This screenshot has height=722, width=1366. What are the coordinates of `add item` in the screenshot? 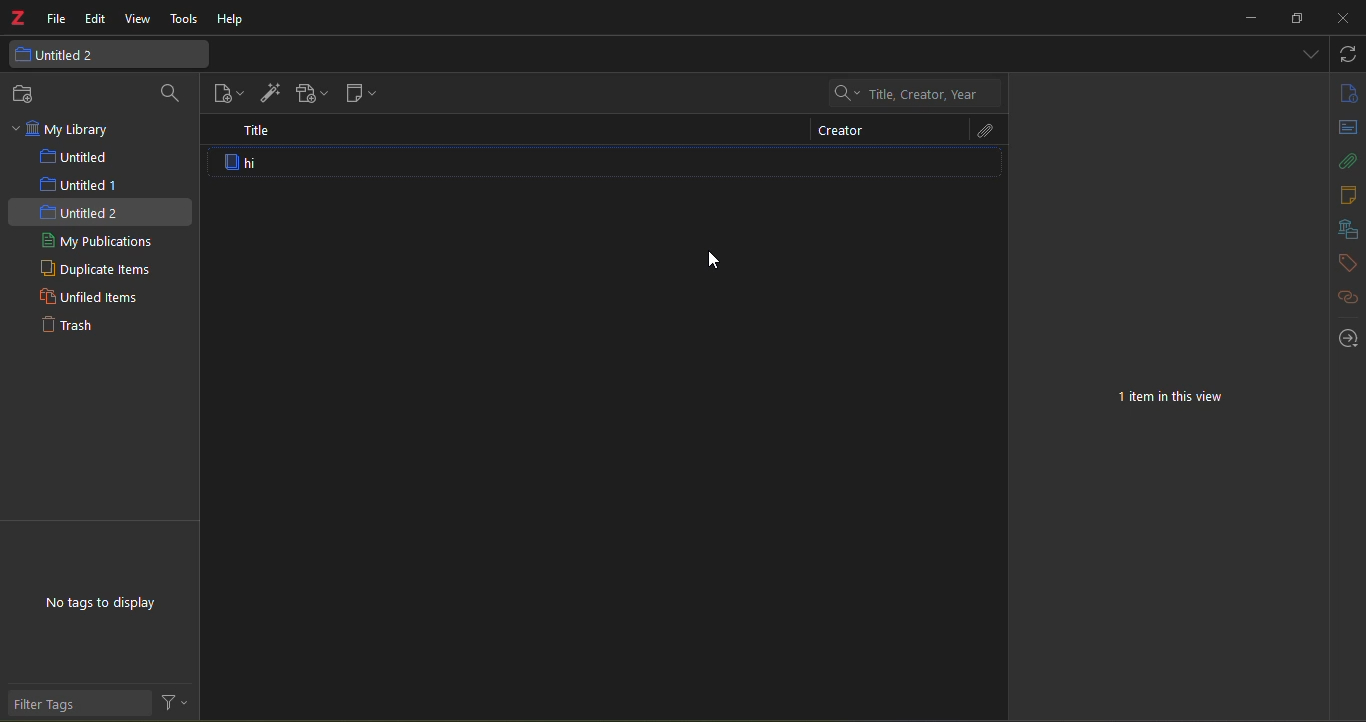 It's located at (268, 93).